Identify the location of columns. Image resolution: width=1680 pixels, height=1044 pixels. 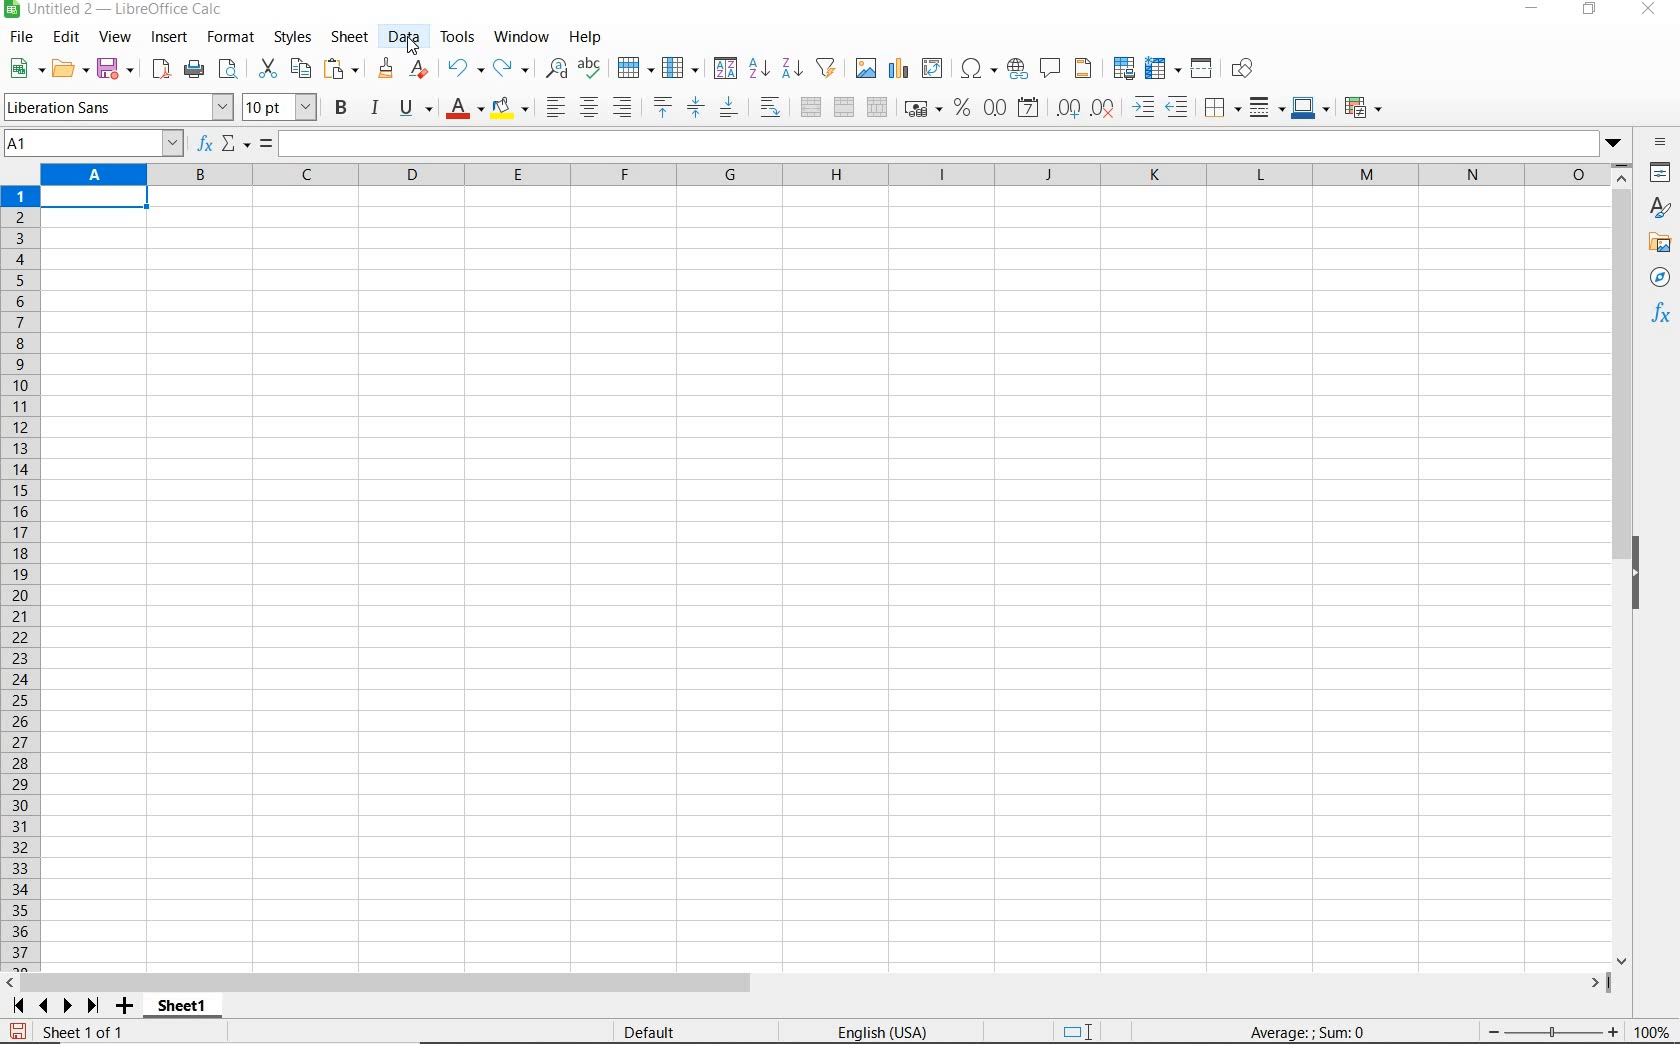
(823, 176).